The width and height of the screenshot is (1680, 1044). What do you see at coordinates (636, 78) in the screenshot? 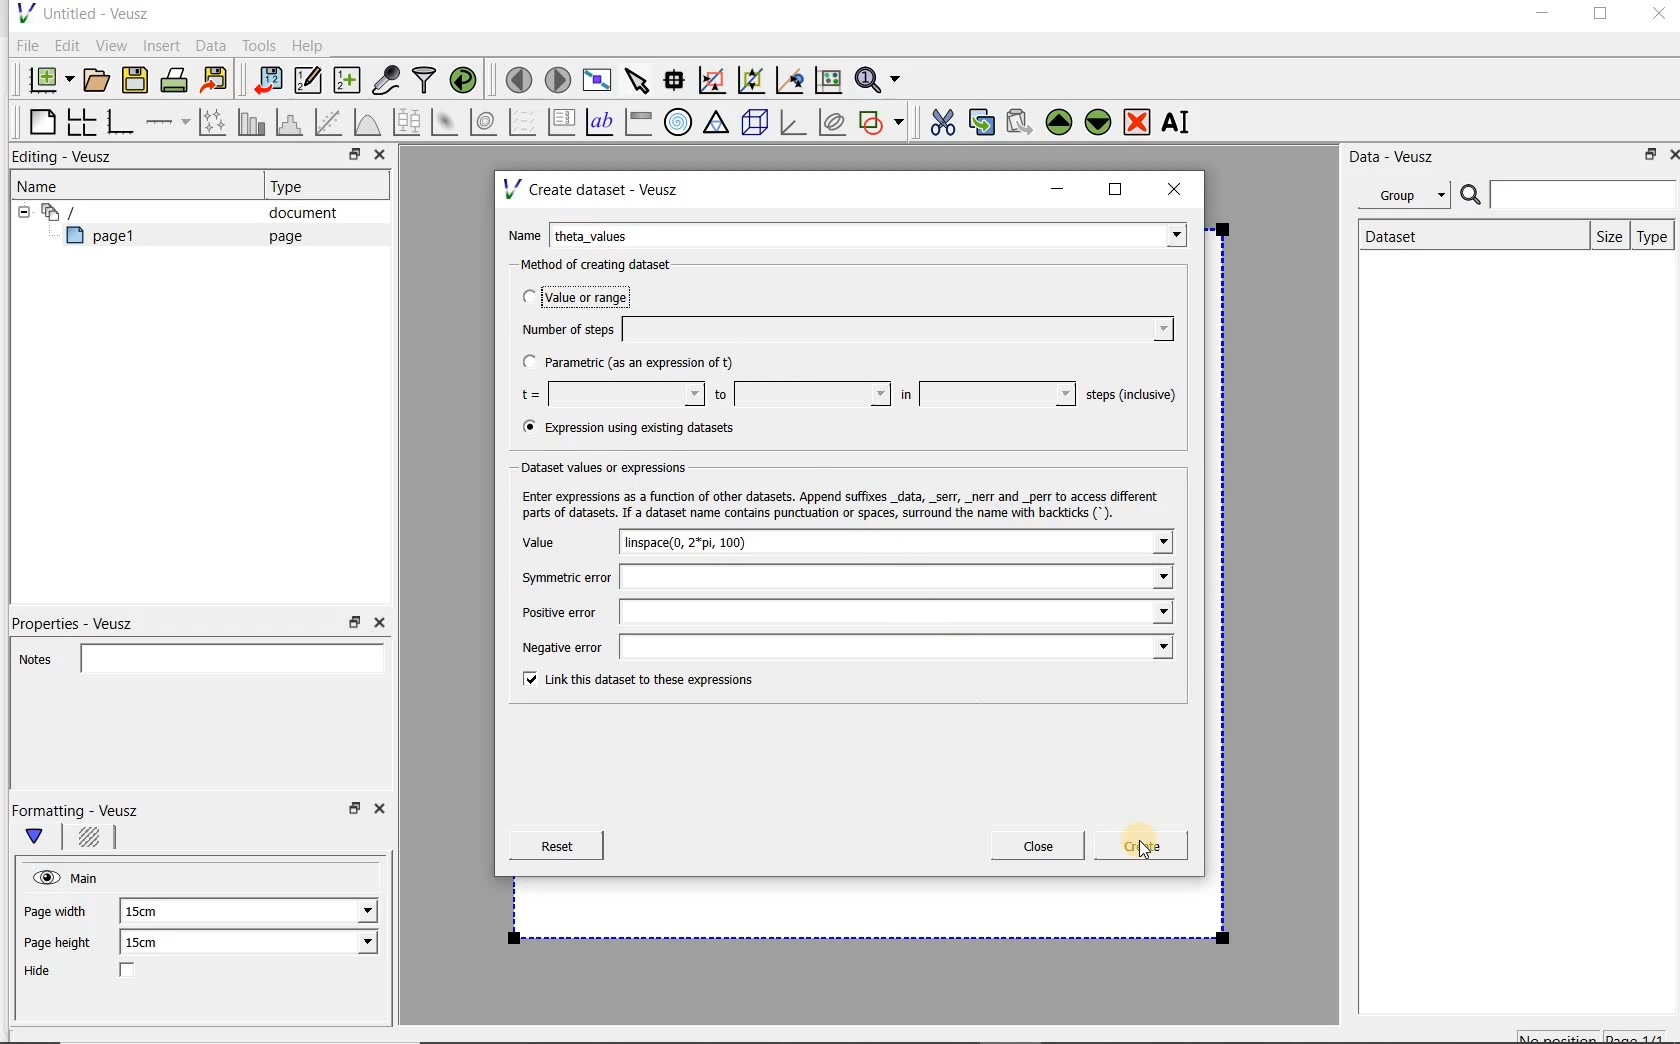
I see `select items from the graph or scroll` at bounding box center [636, 78].